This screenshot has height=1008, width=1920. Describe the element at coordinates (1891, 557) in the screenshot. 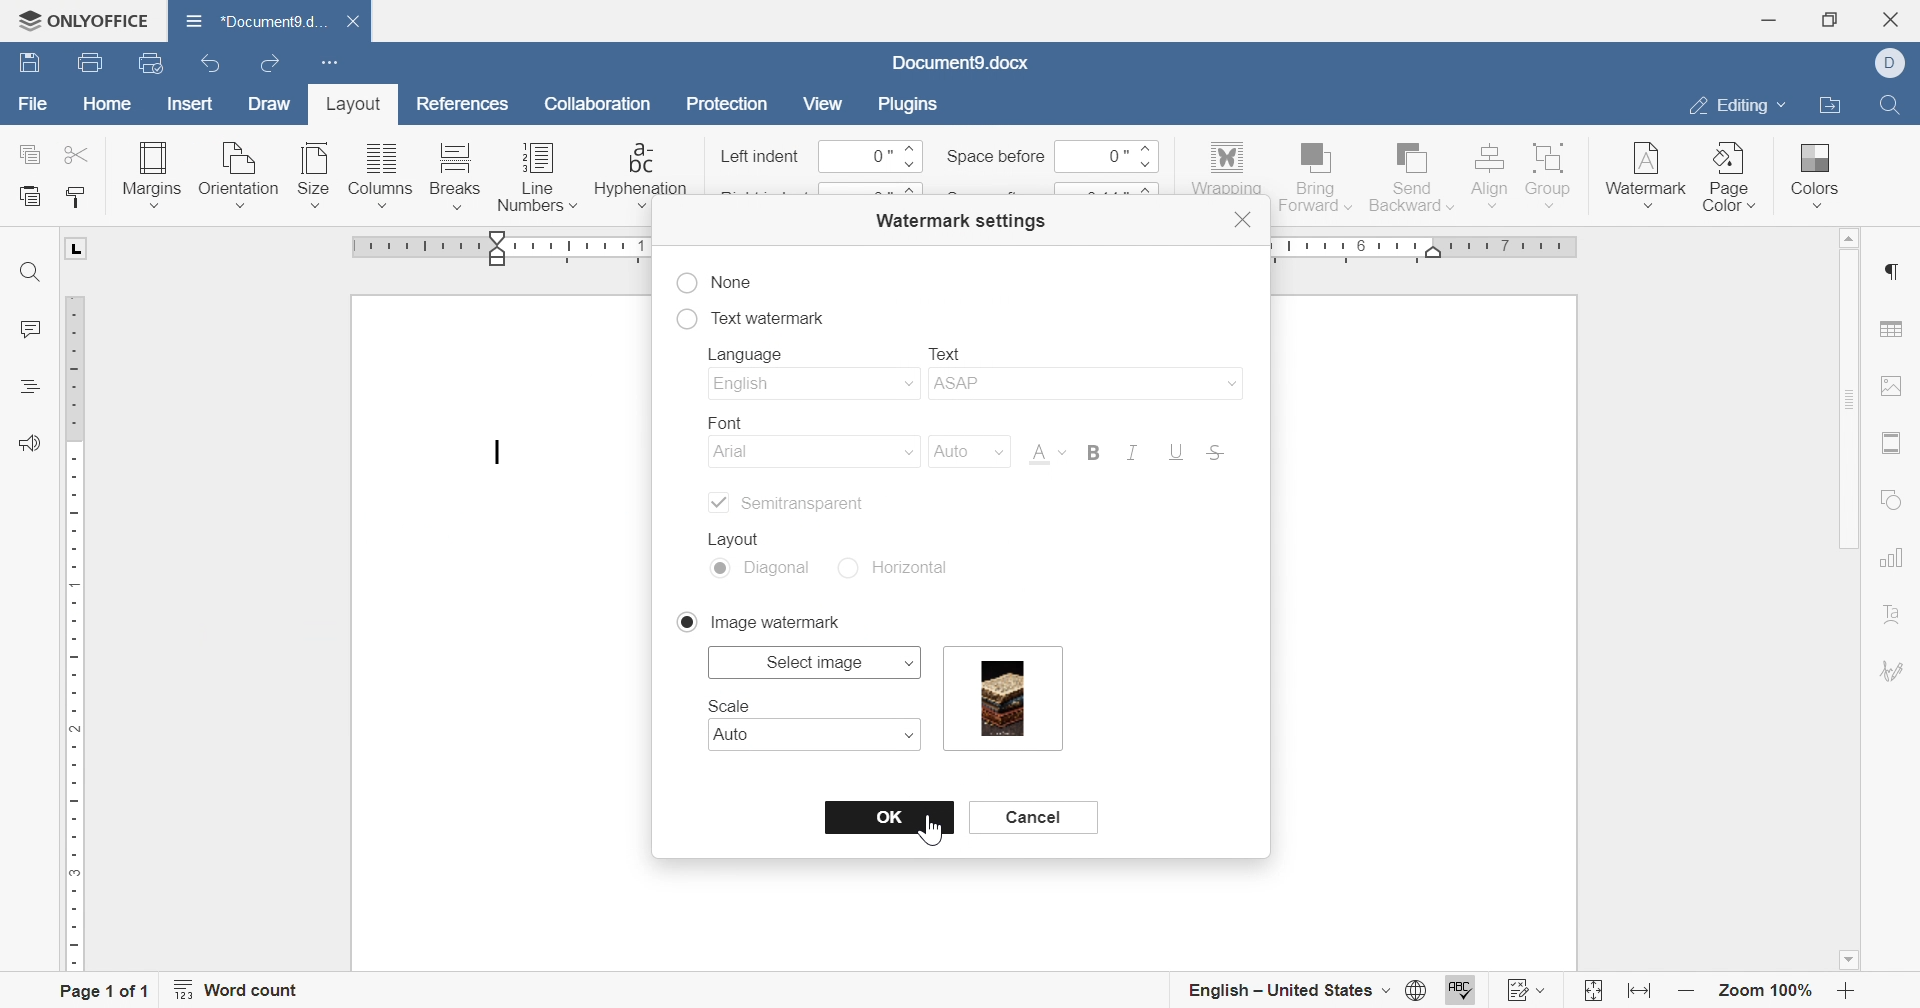

I see `chart settings` at that location.